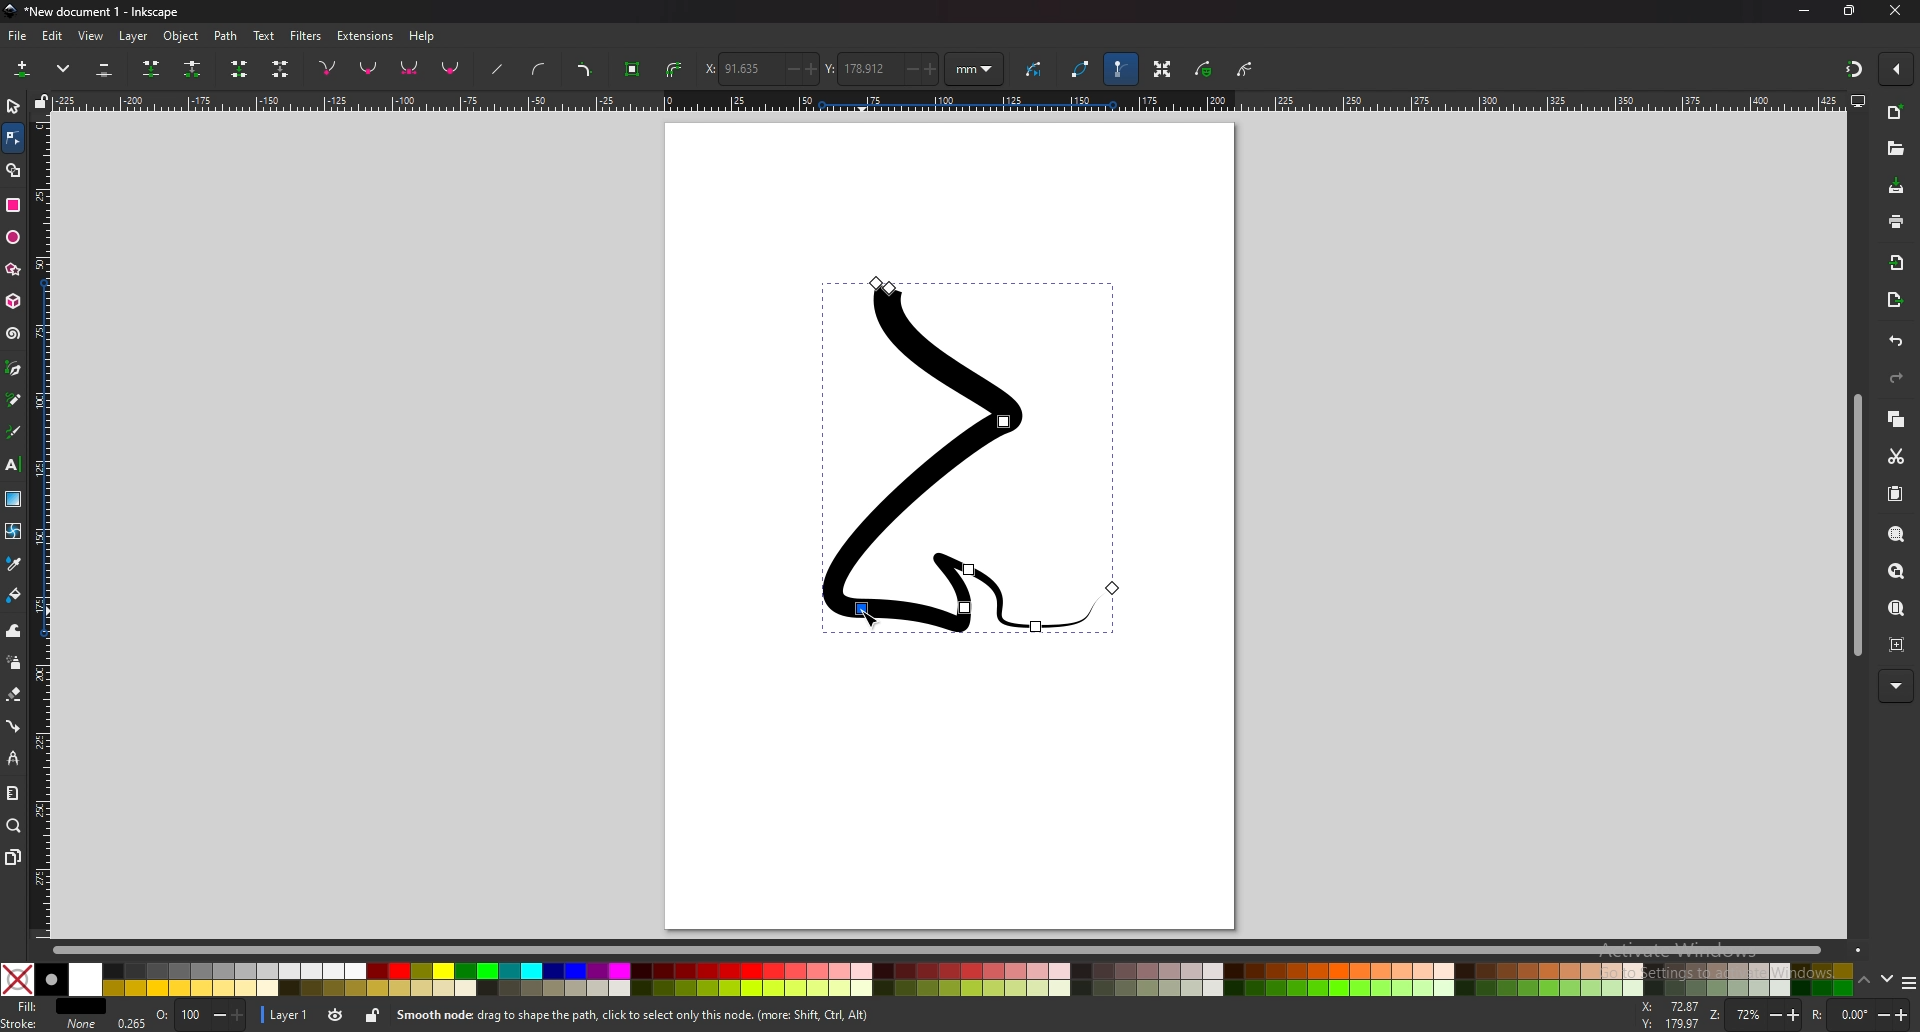 The height and width of the screenshot is (1032, 1920). What do you see at coordinates (14, 399) in the screenshot?
I see `pencil` at bounding box center [14, 399].